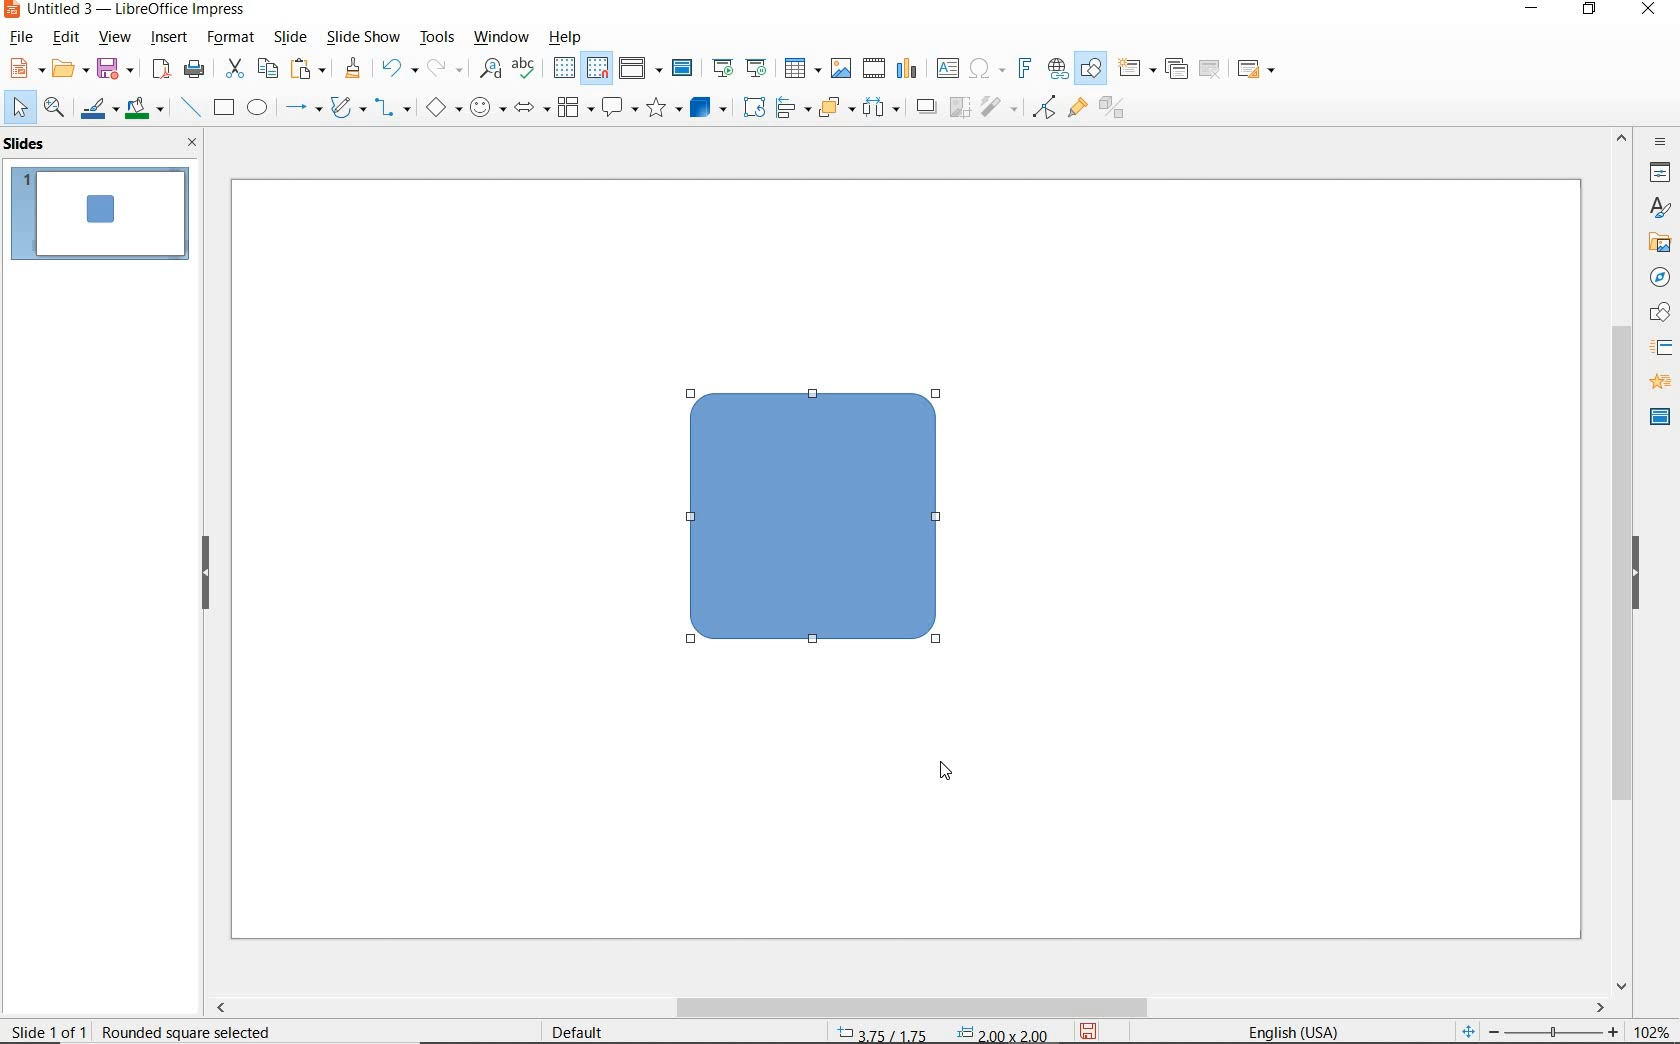  Describe the element at coordinates (190, 108) in the screenshot. I see `insert line` at that location.